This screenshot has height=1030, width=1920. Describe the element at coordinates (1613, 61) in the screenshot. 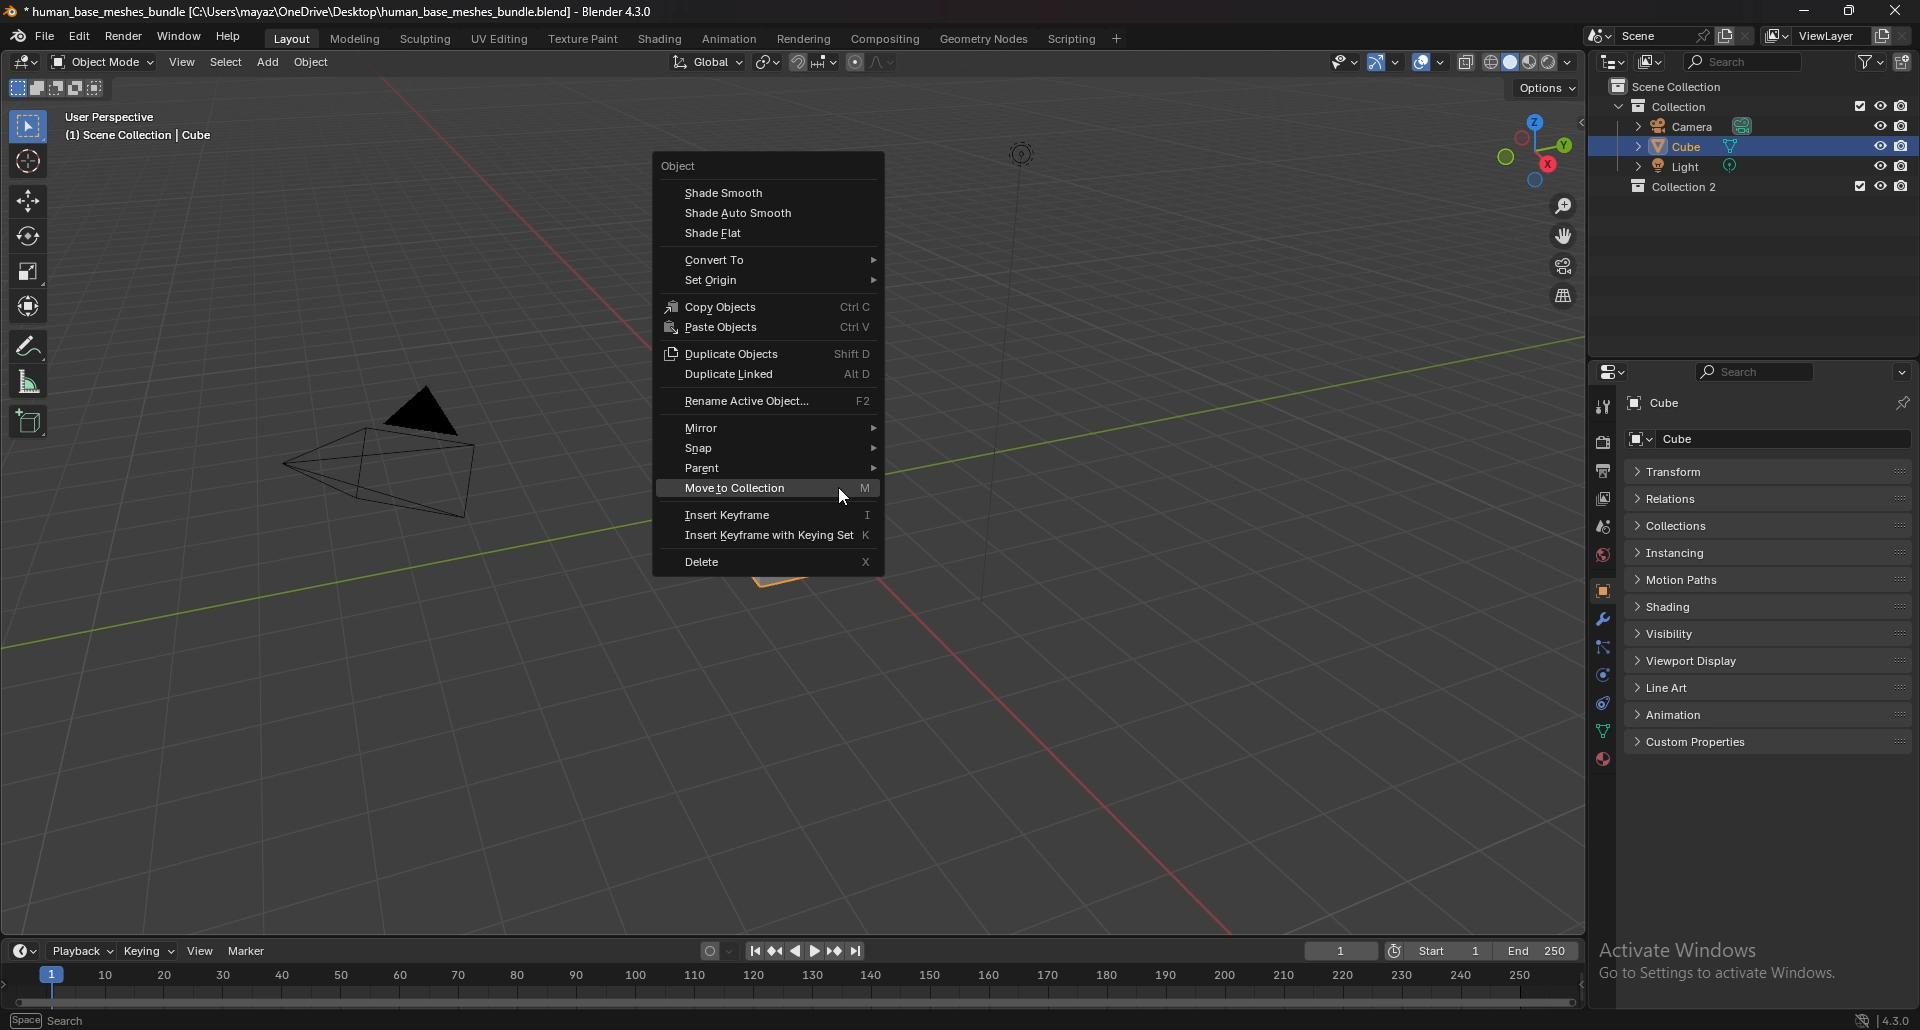

I see `editor type` at that location.